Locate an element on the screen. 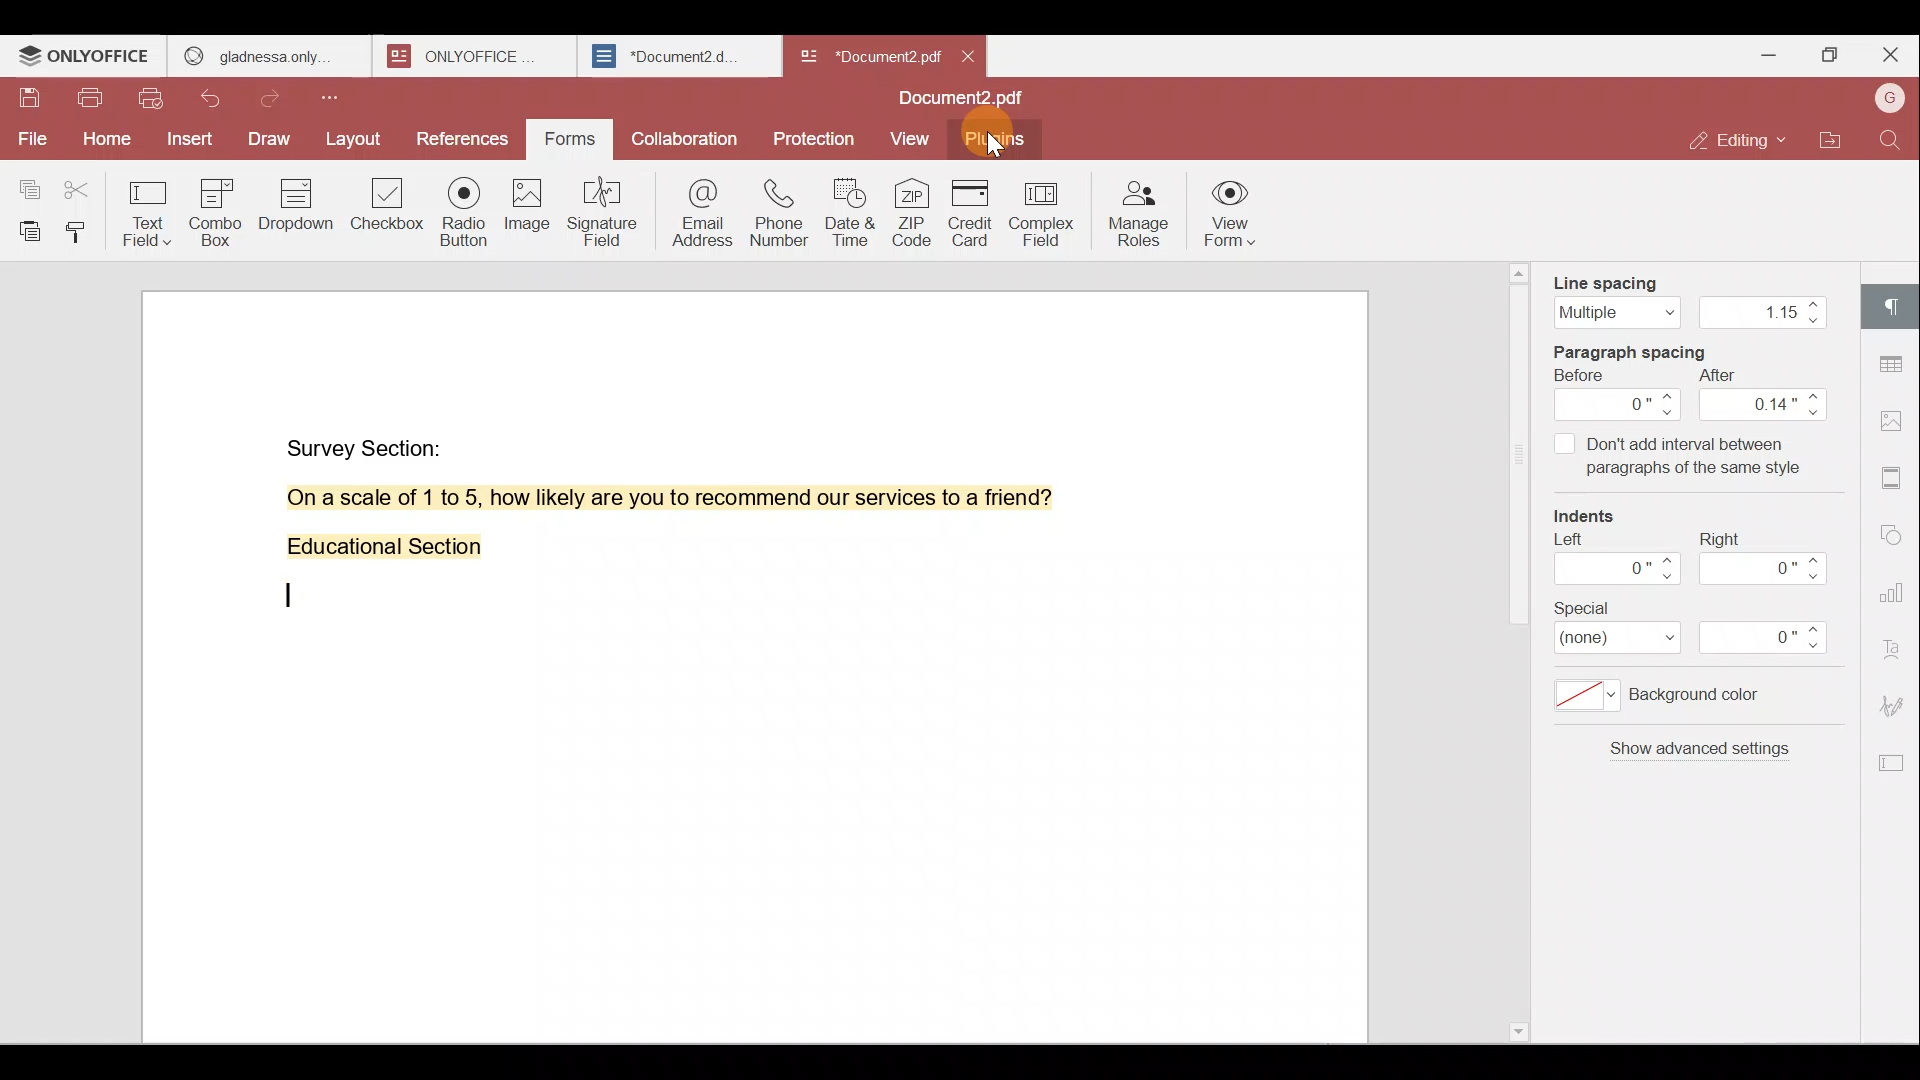 Image resolution: width=1920 pixels, height=1080 pixels. Shapes settings is located at coordinates (1894, 530).